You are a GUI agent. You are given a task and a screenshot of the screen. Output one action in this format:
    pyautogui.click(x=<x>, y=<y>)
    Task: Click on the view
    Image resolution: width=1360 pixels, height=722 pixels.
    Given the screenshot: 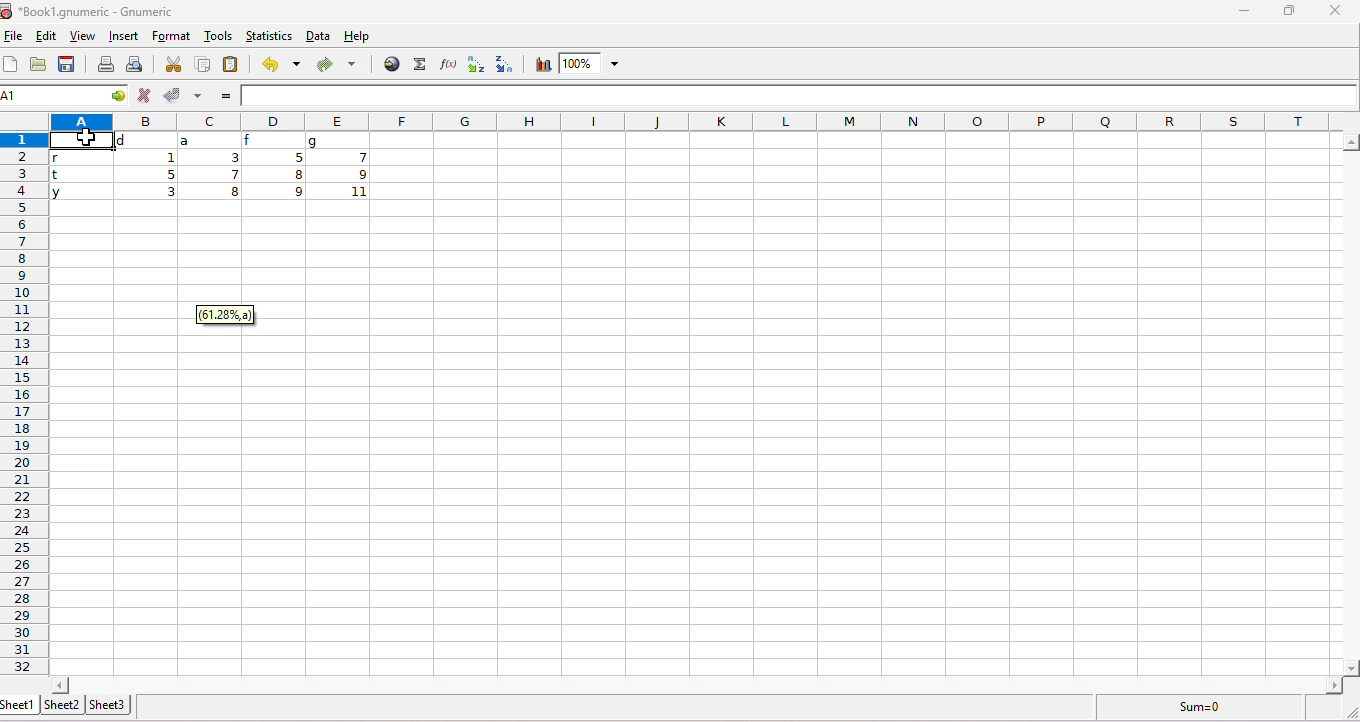 What is the action you would take?
    pyautogui.click(x=80, y=38)
    